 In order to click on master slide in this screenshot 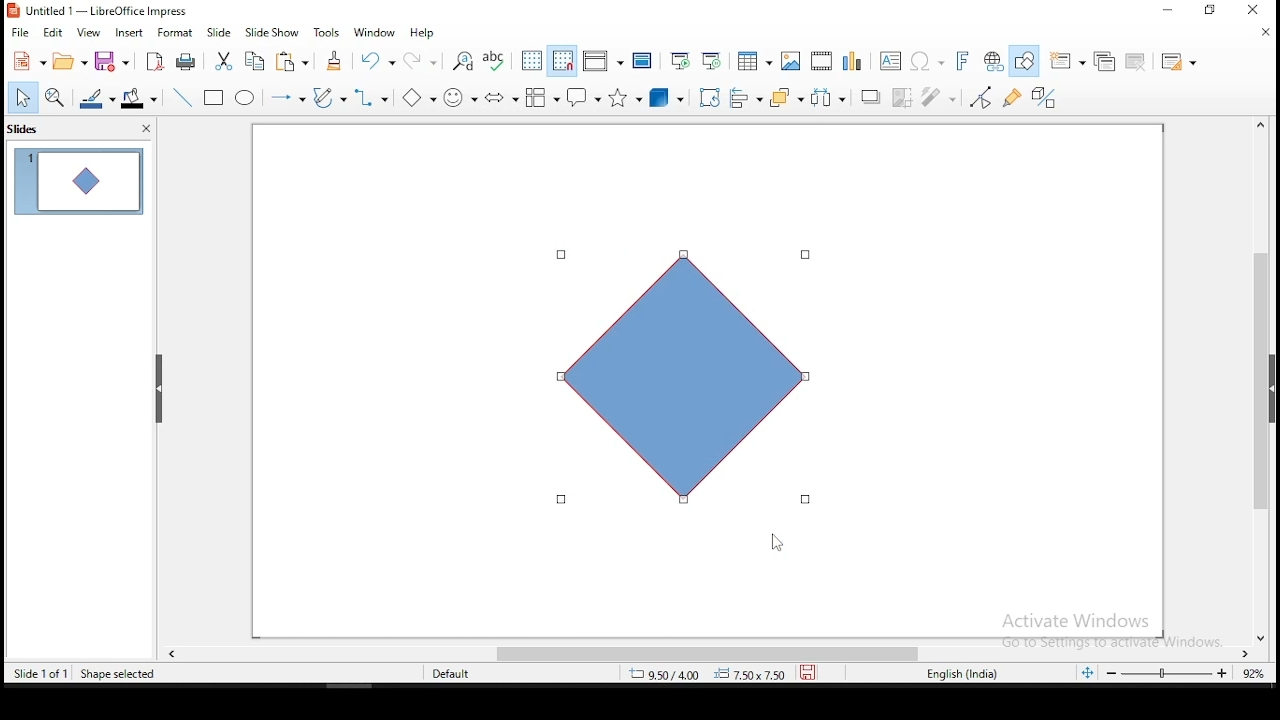, I will do `click(642, 61)`.